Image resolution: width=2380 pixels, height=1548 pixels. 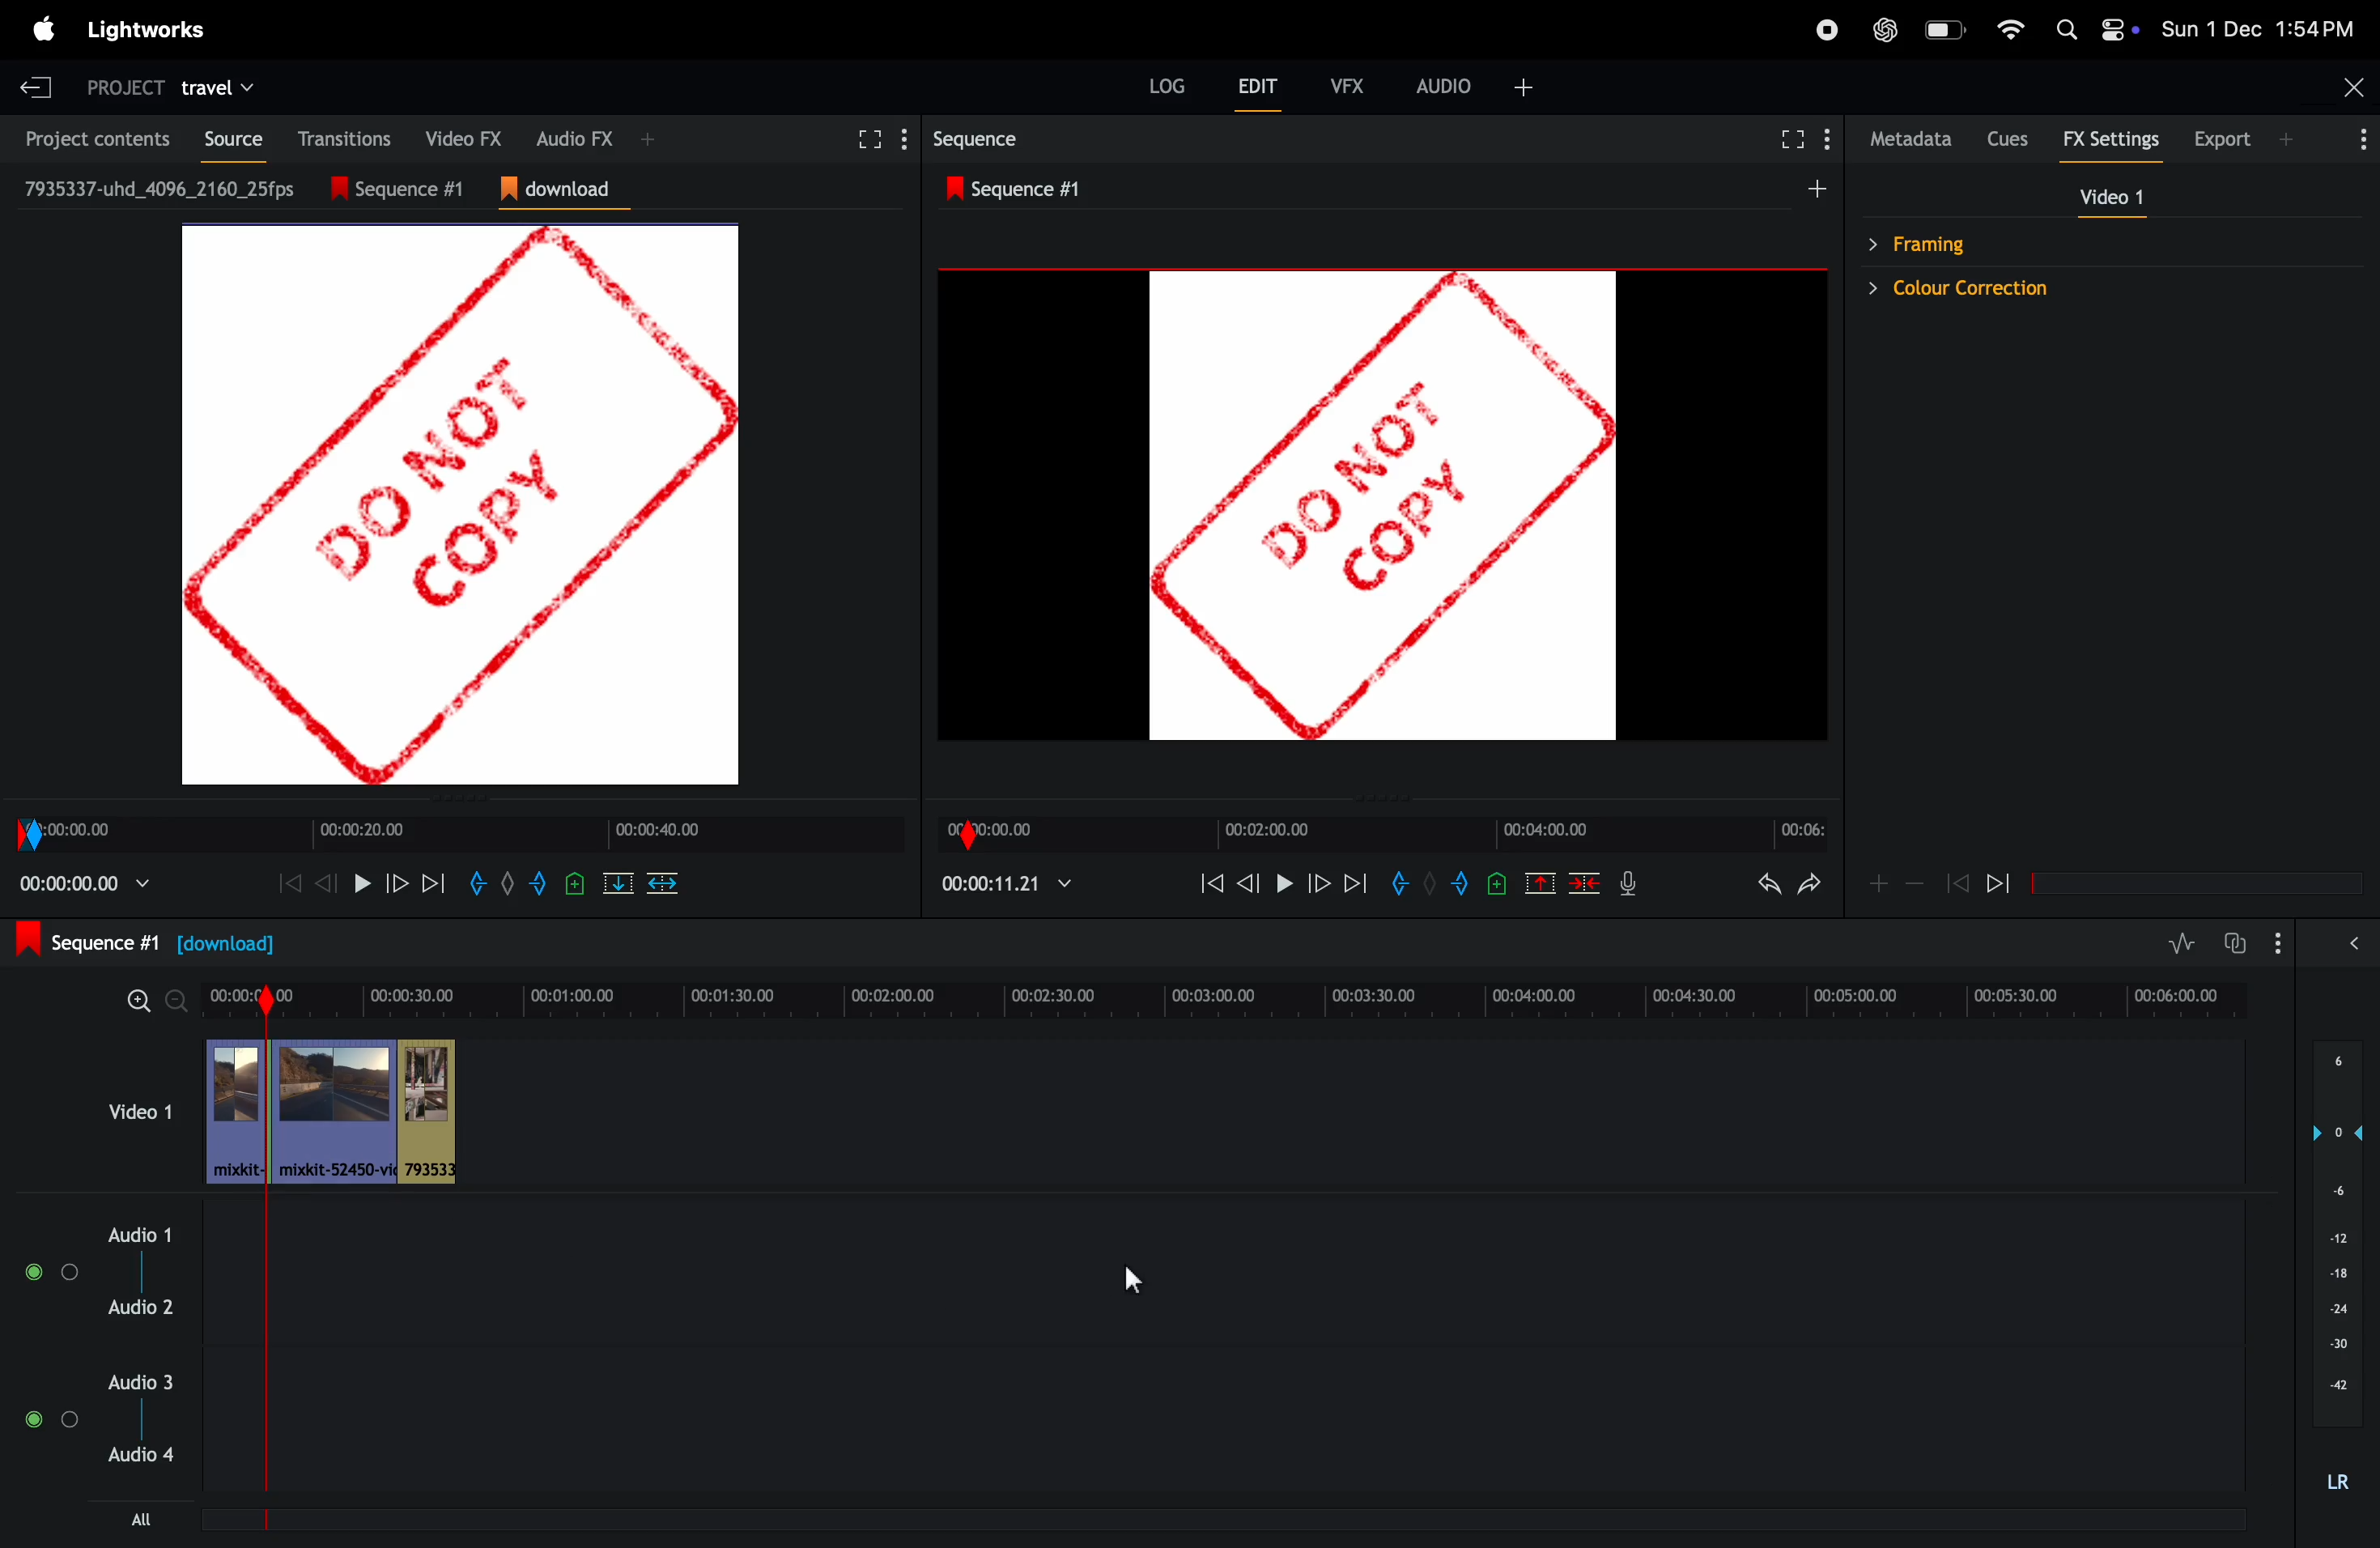 What do you see at coordinates (1005, 883) in the screenshot?
I see `playback time` at bounding box center [1005, 883].